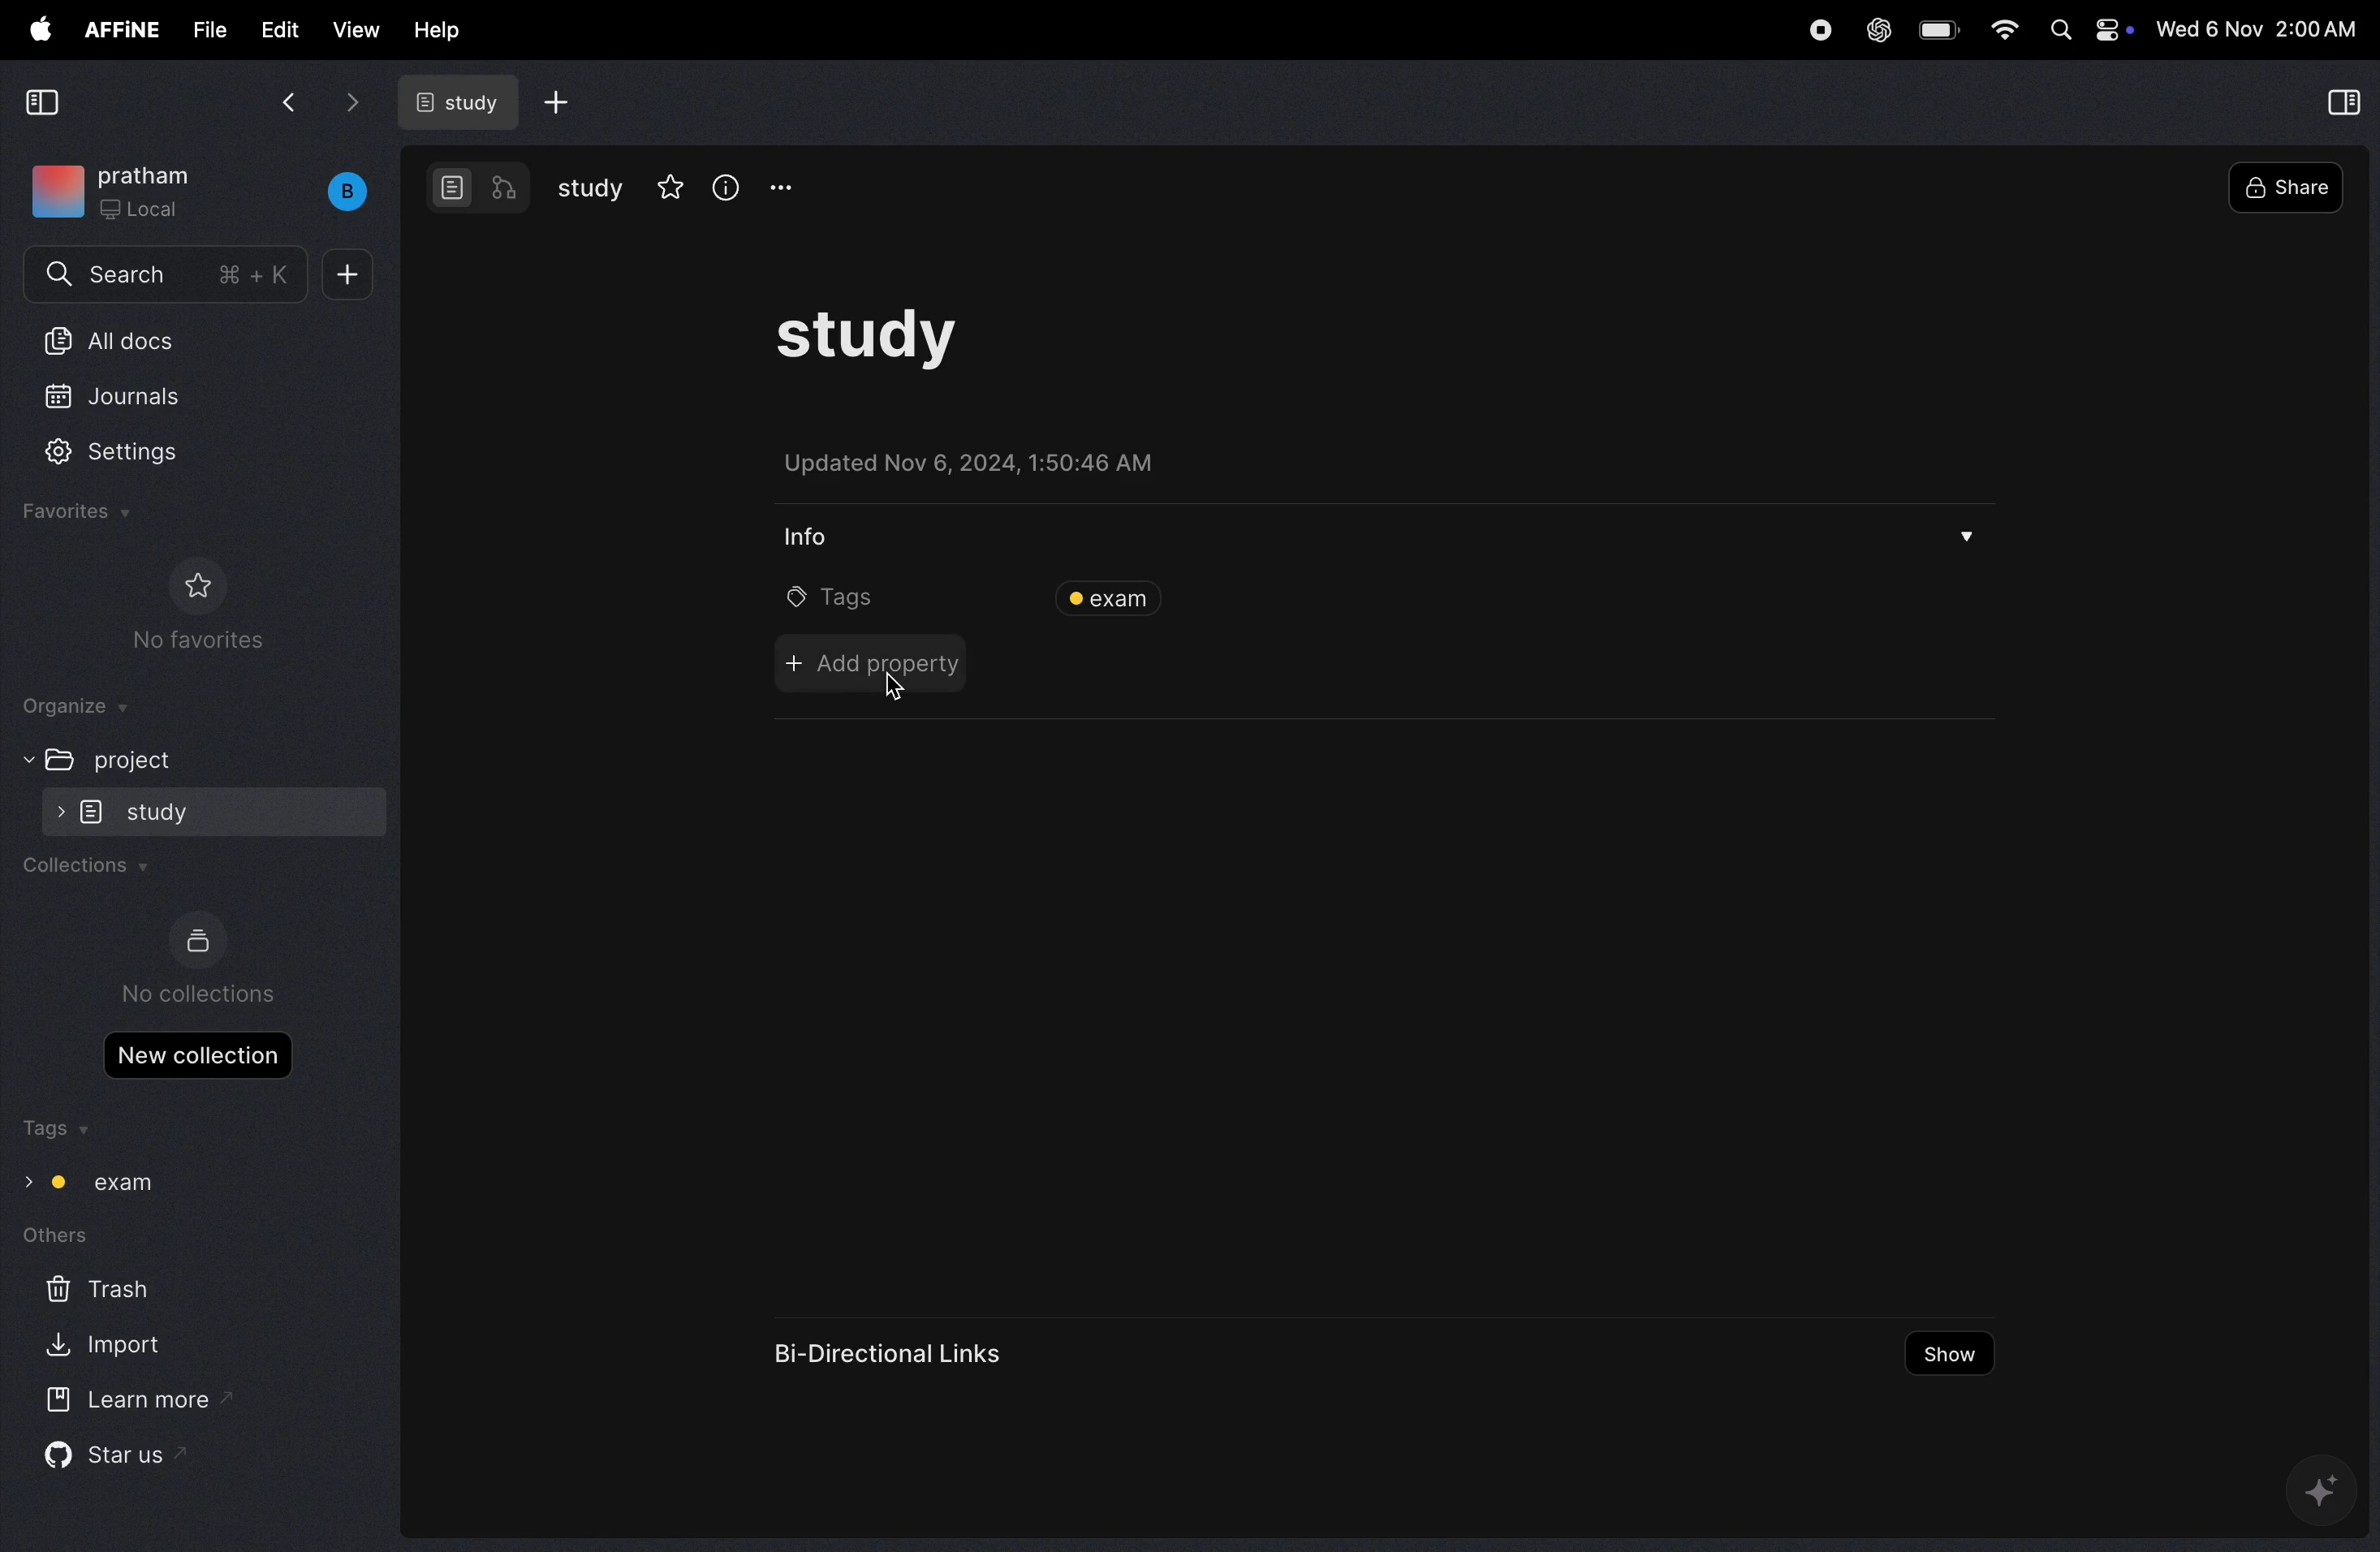 The width and height of the screenshot is (2380, 1552). I want to click on gemini, so click(2325, 1489).